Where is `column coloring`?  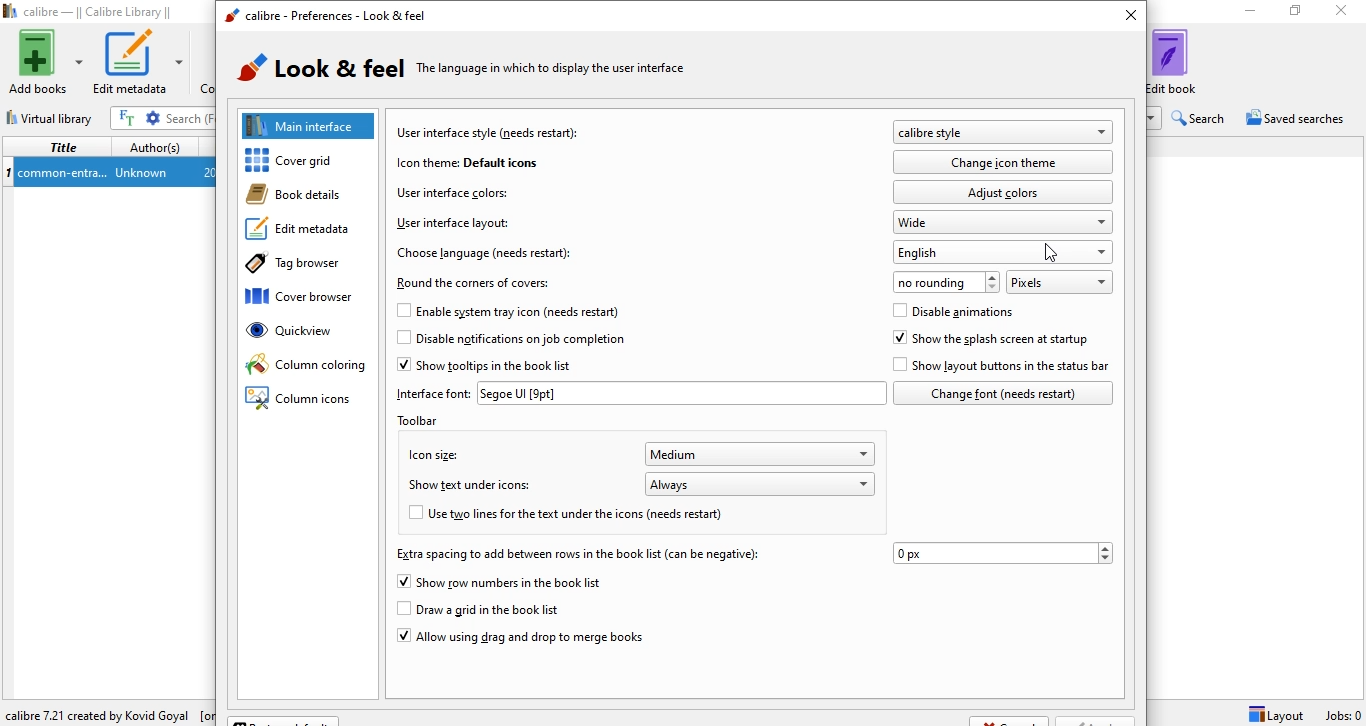
column coloring is located at coordinates (306, 366).